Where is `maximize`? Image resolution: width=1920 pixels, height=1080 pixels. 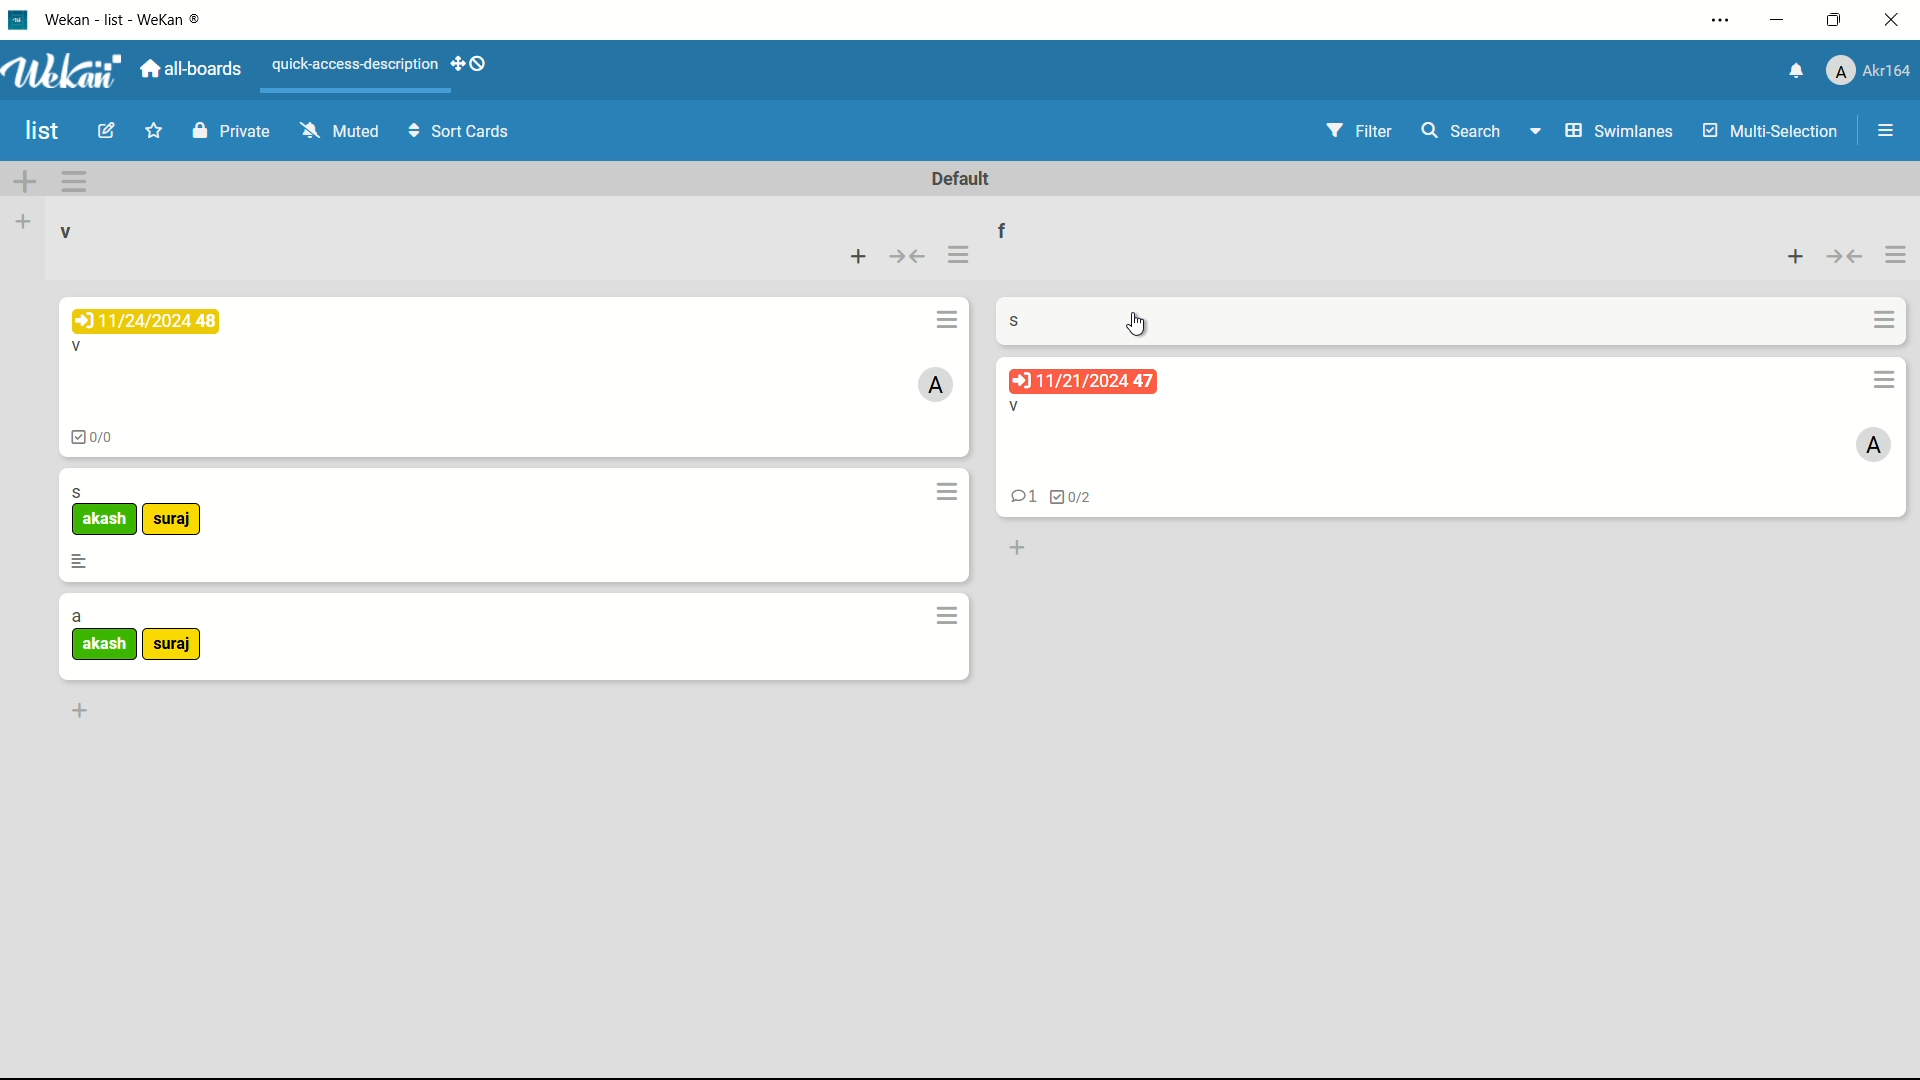 maximize is located at coordinates (1834, 21).